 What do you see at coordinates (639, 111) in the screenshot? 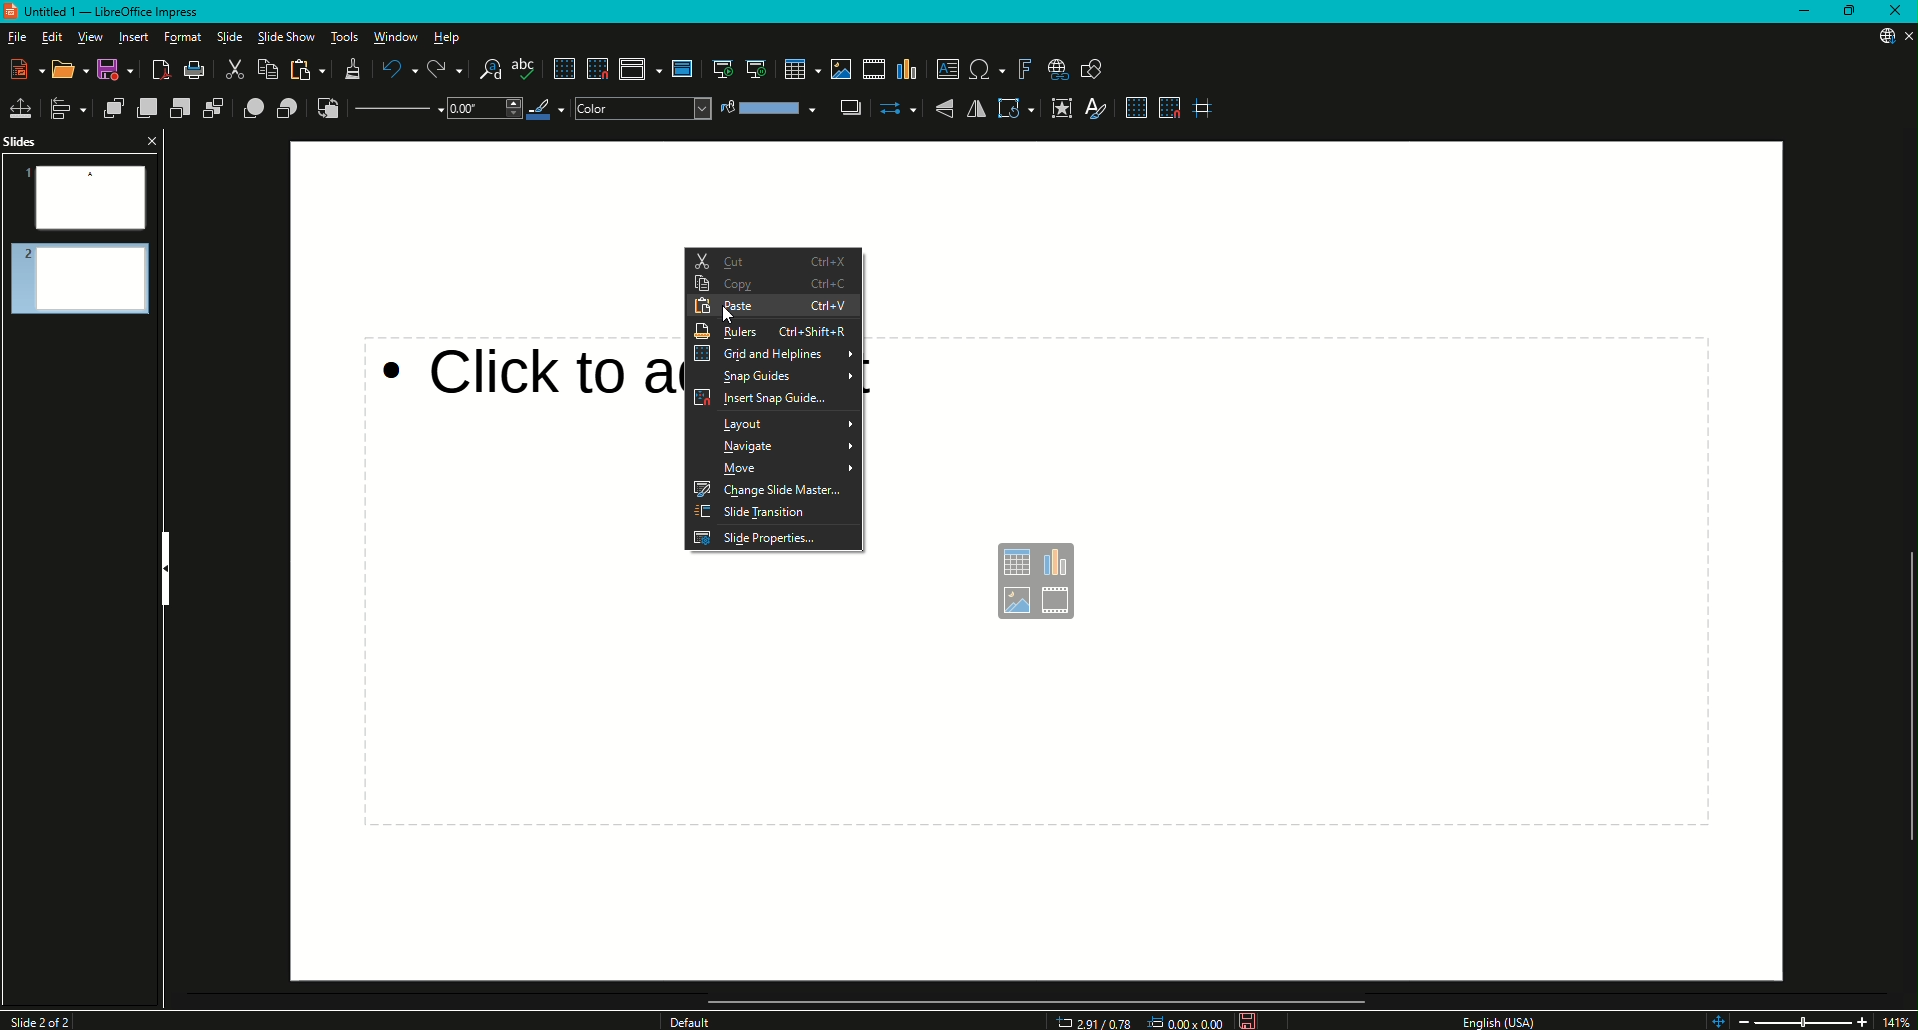
I see `Color Drop Down` at bounding box center [639, 111].